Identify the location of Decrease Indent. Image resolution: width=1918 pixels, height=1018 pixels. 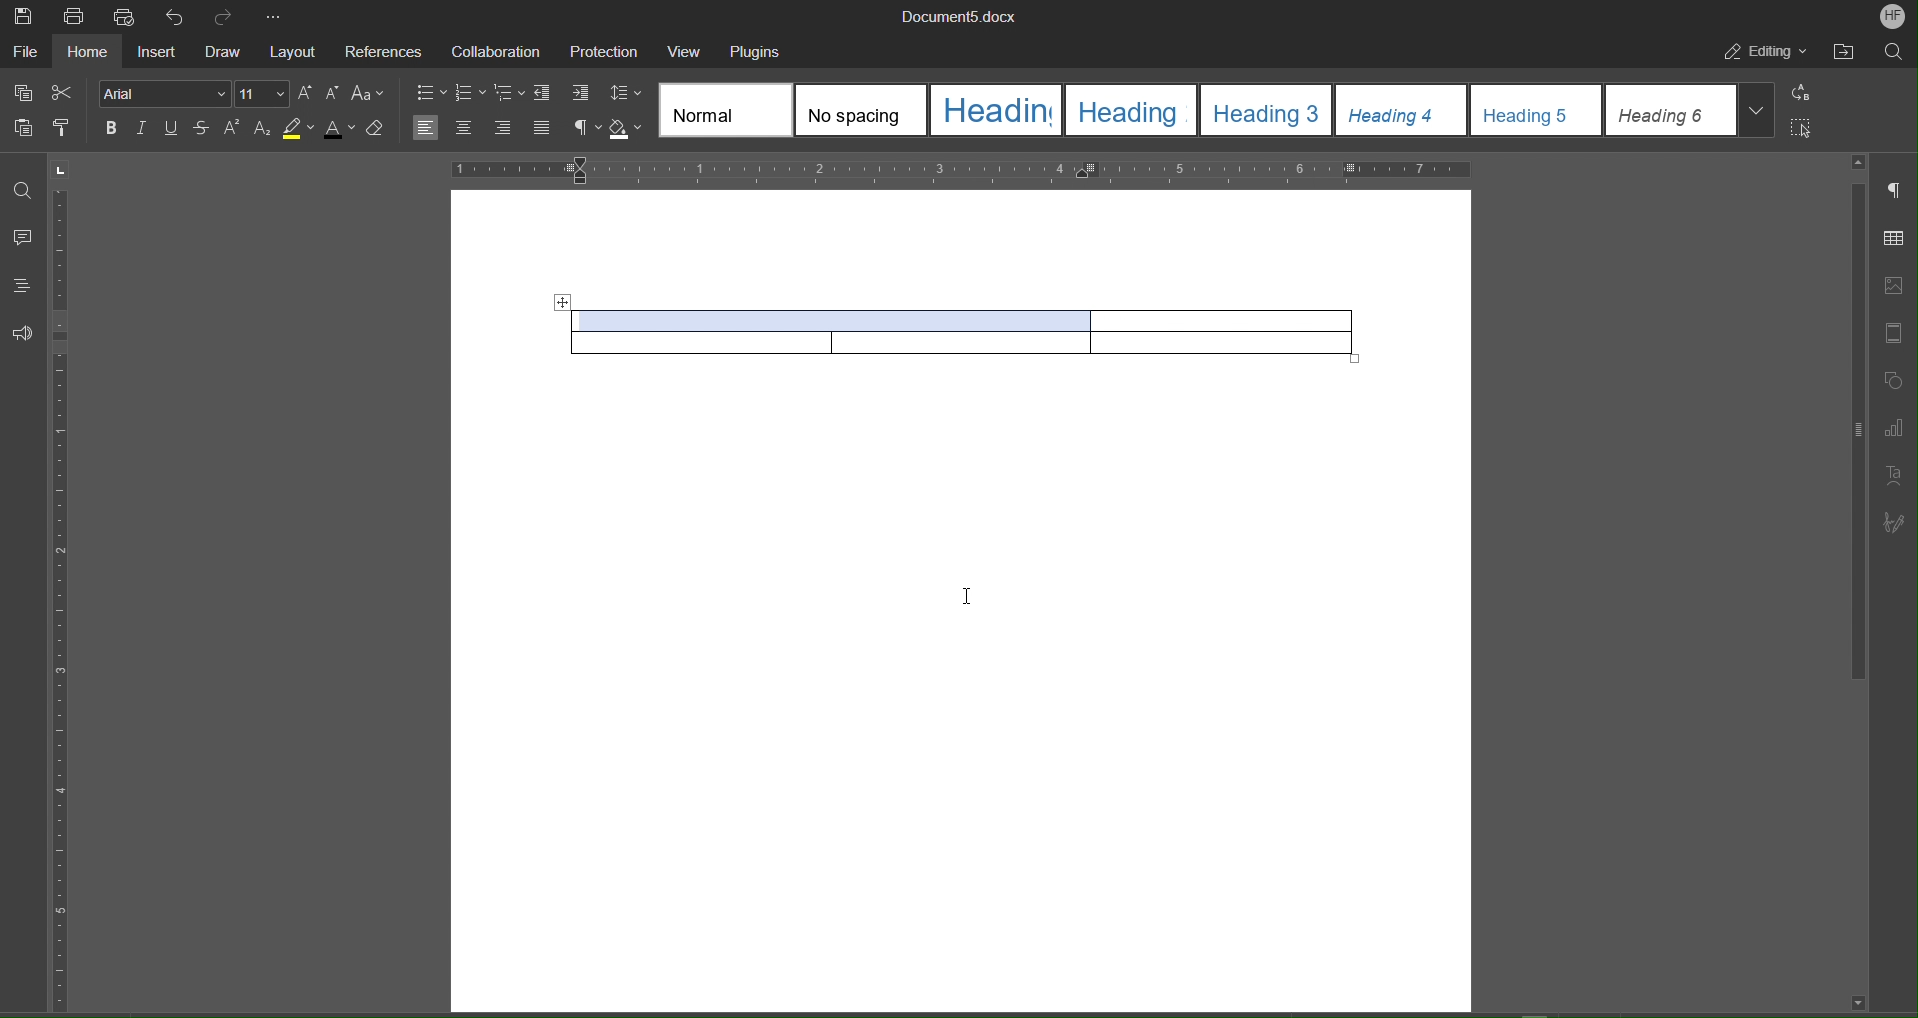
(546, 94).